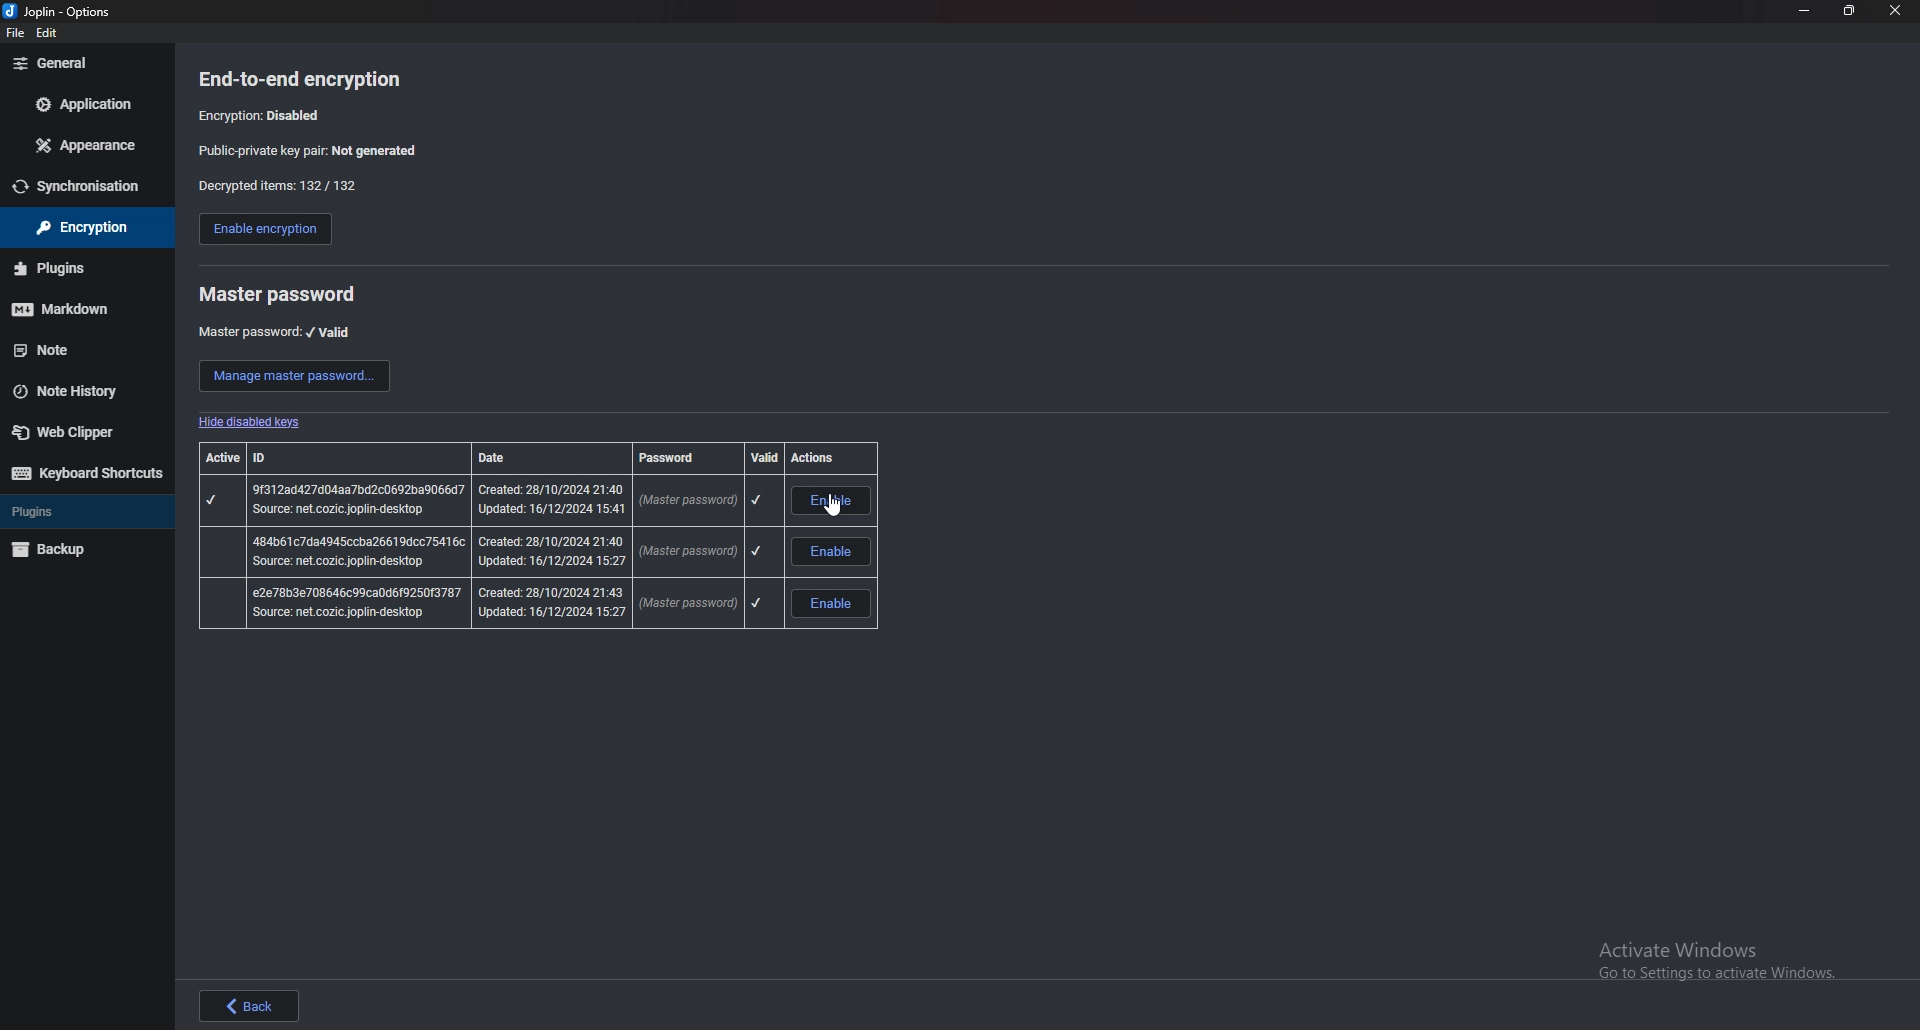  What do you see at coordinates (308, 77) in the screenshot?
I see `end to end encryption` at bounding box center [308, 77].